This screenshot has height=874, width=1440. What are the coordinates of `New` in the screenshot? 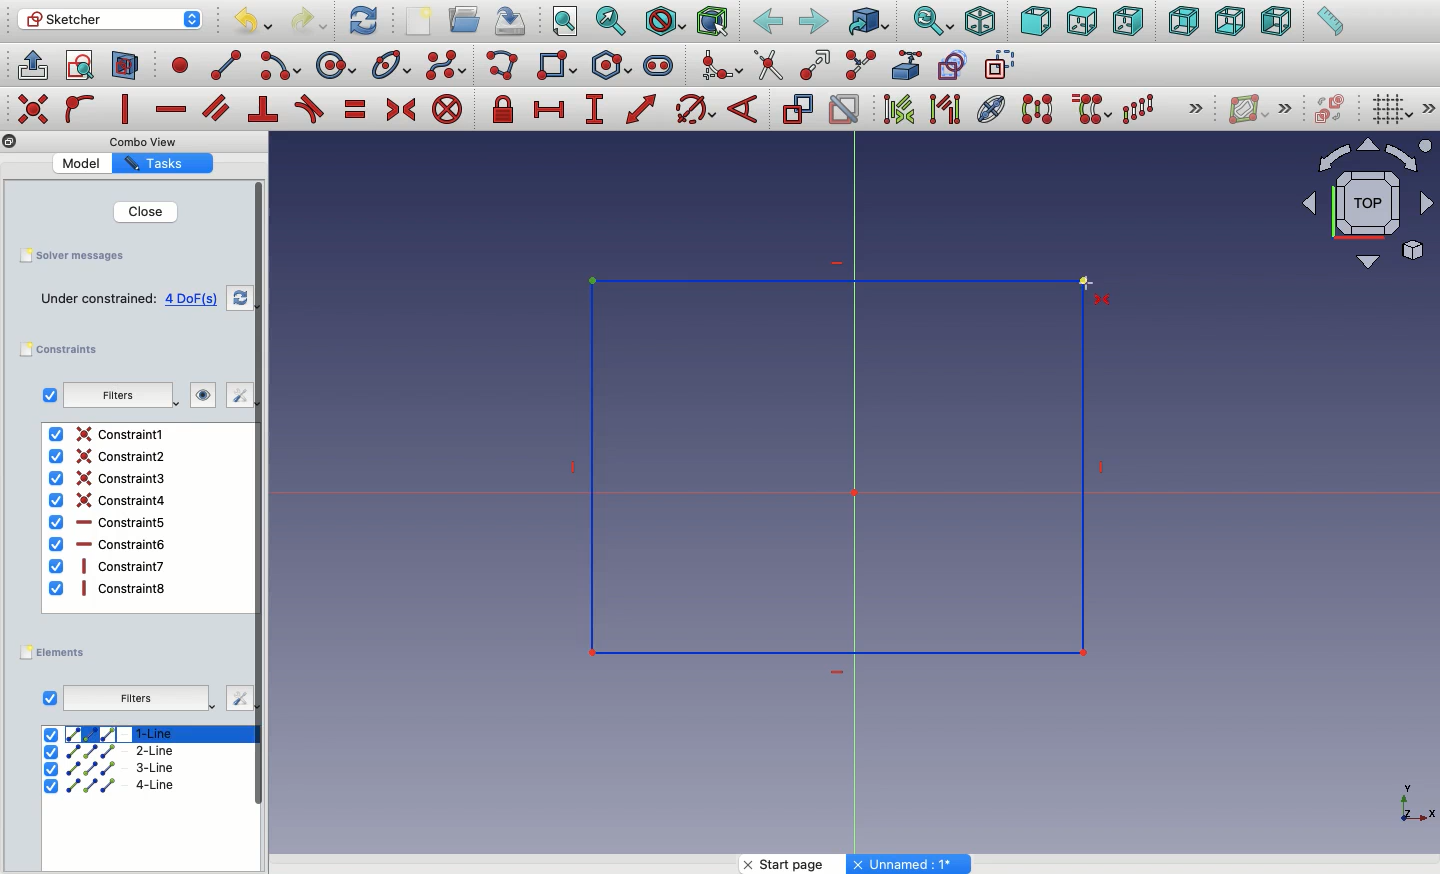 It's located at (423, 23).